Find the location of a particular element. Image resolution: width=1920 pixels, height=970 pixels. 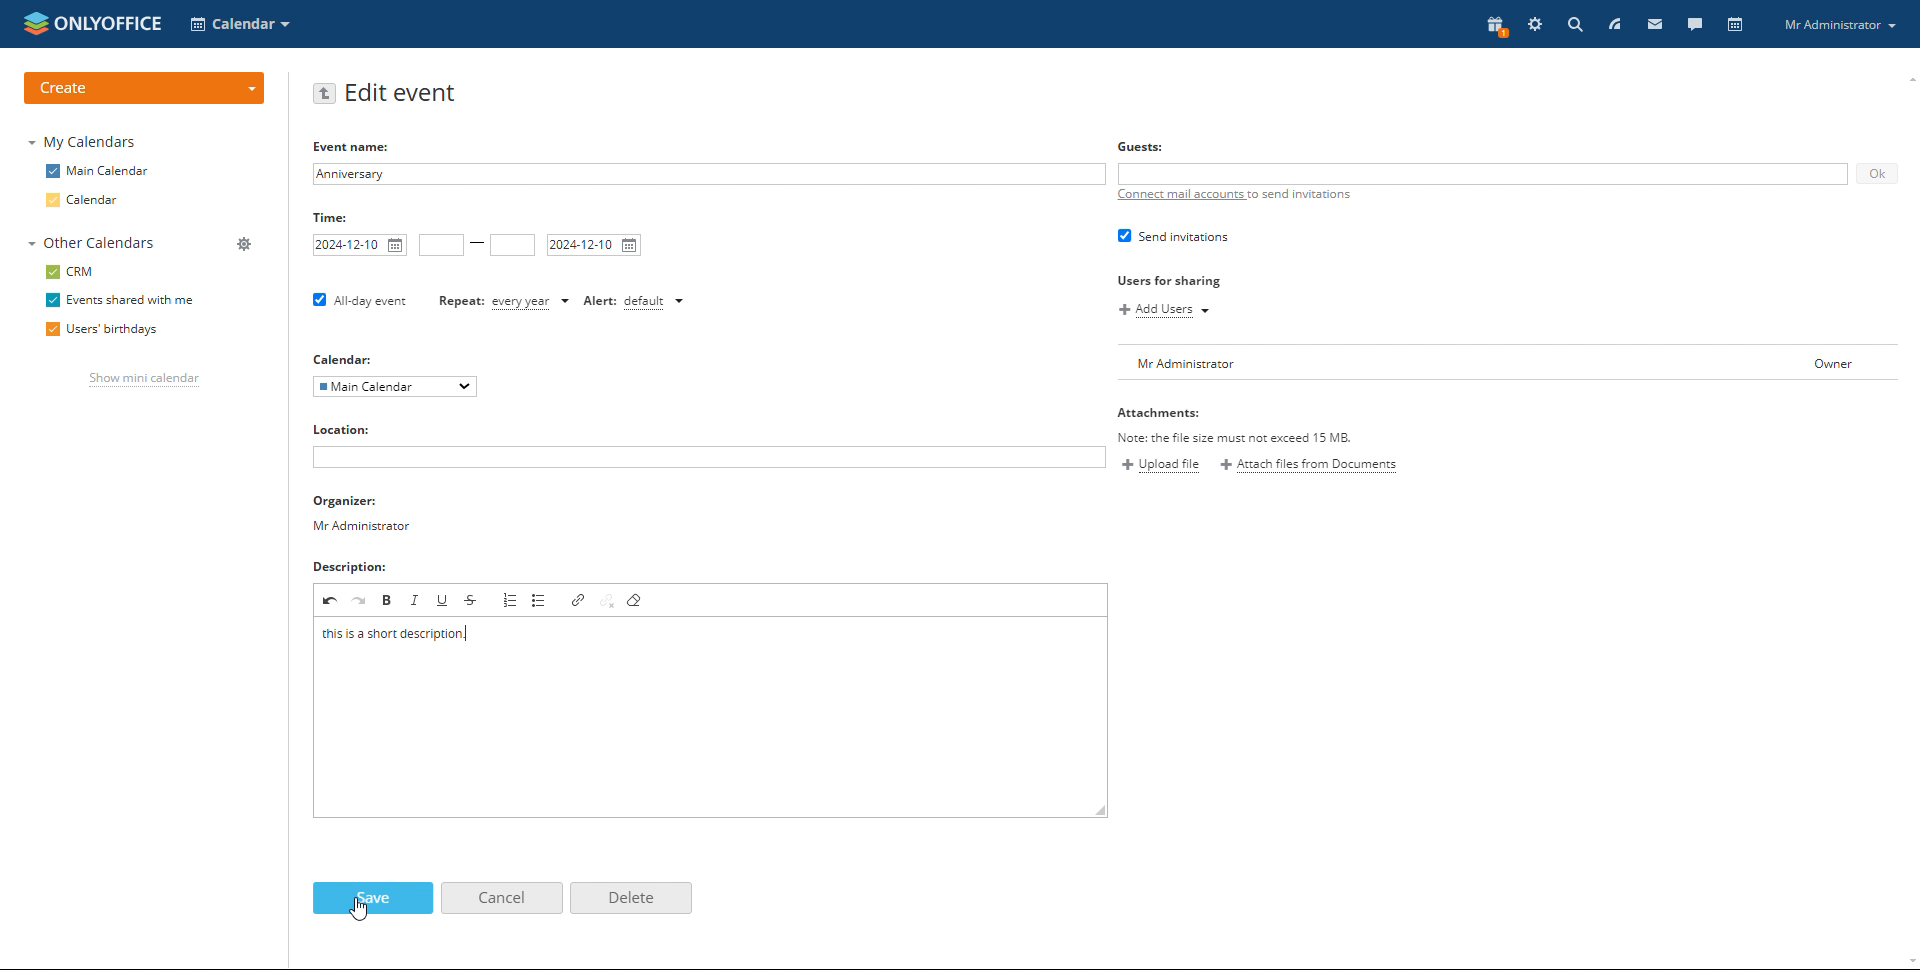

search is located at coordinates (1573, 24).